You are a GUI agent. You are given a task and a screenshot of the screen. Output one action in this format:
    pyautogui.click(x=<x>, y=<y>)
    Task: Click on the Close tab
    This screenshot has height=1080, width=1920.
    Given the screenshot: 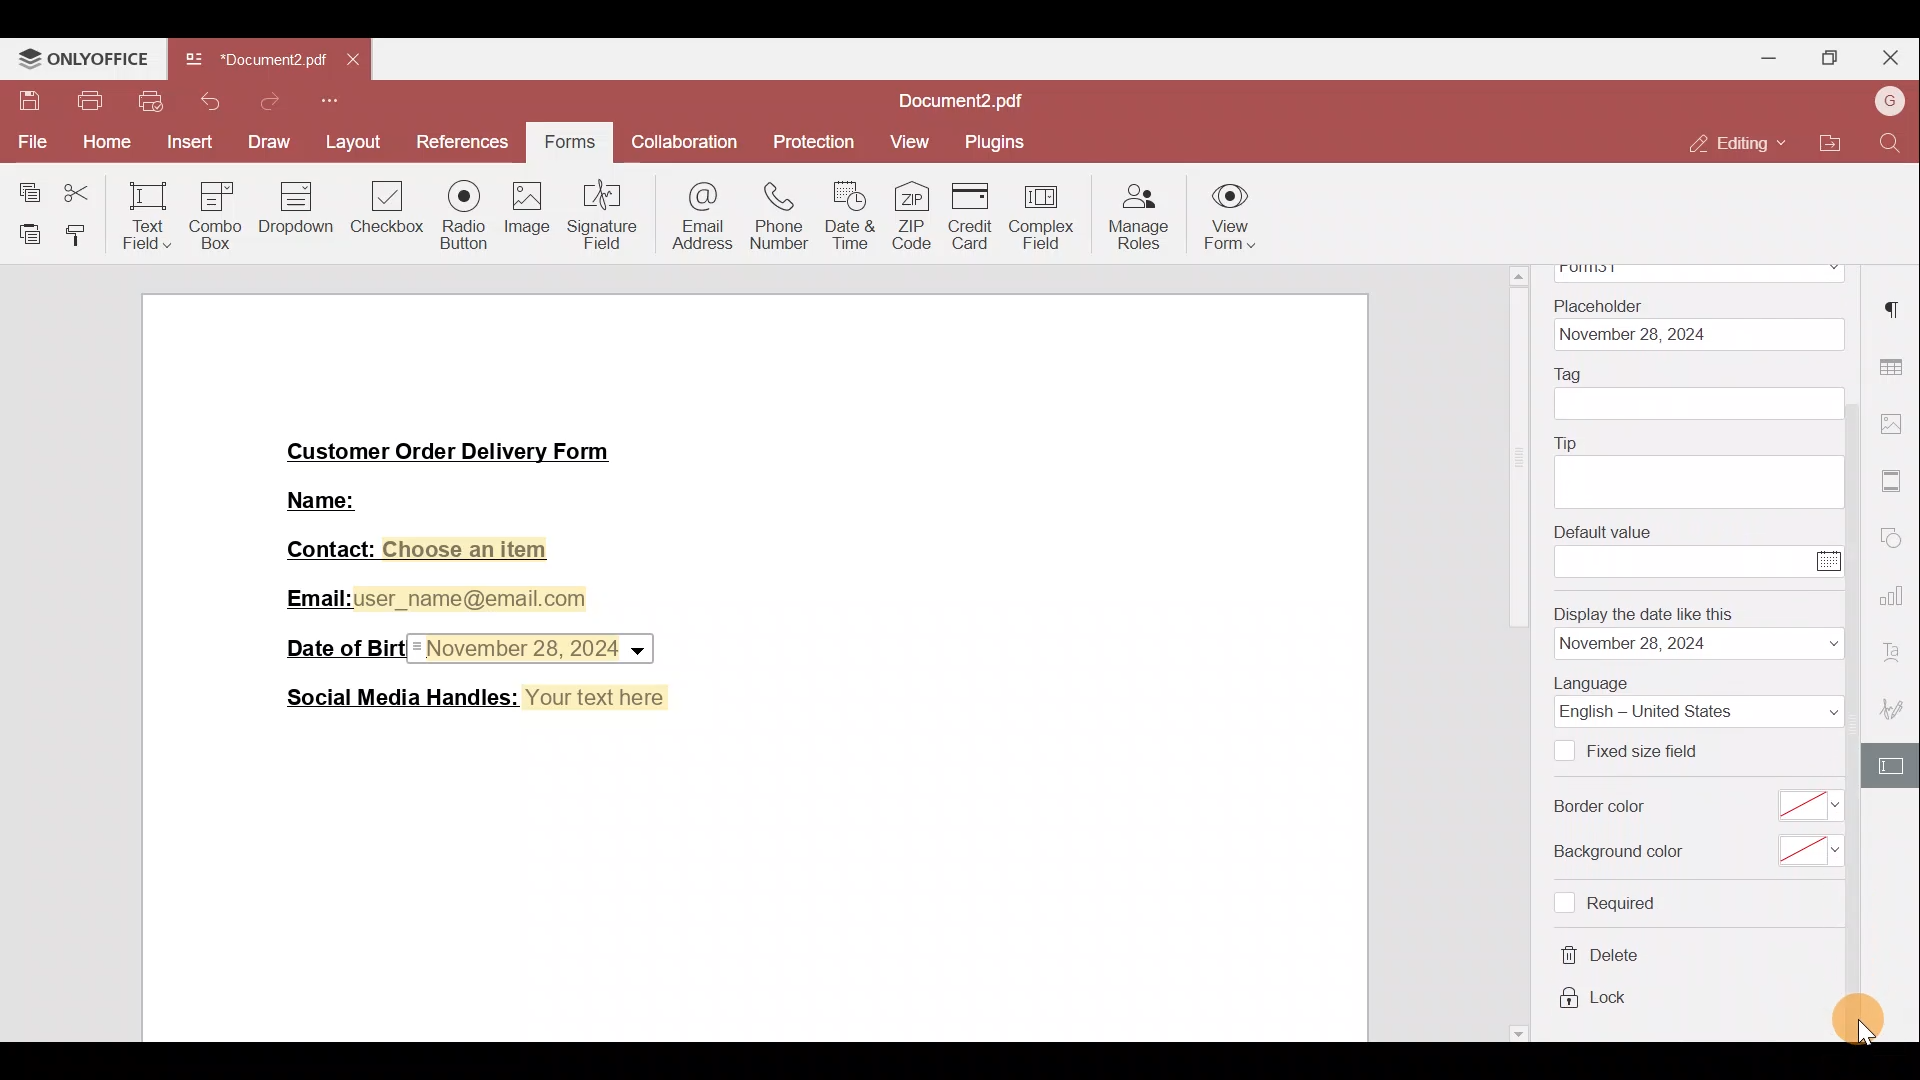 What is the action you would take?
    pyautogui.click(x=350, y=61)
    